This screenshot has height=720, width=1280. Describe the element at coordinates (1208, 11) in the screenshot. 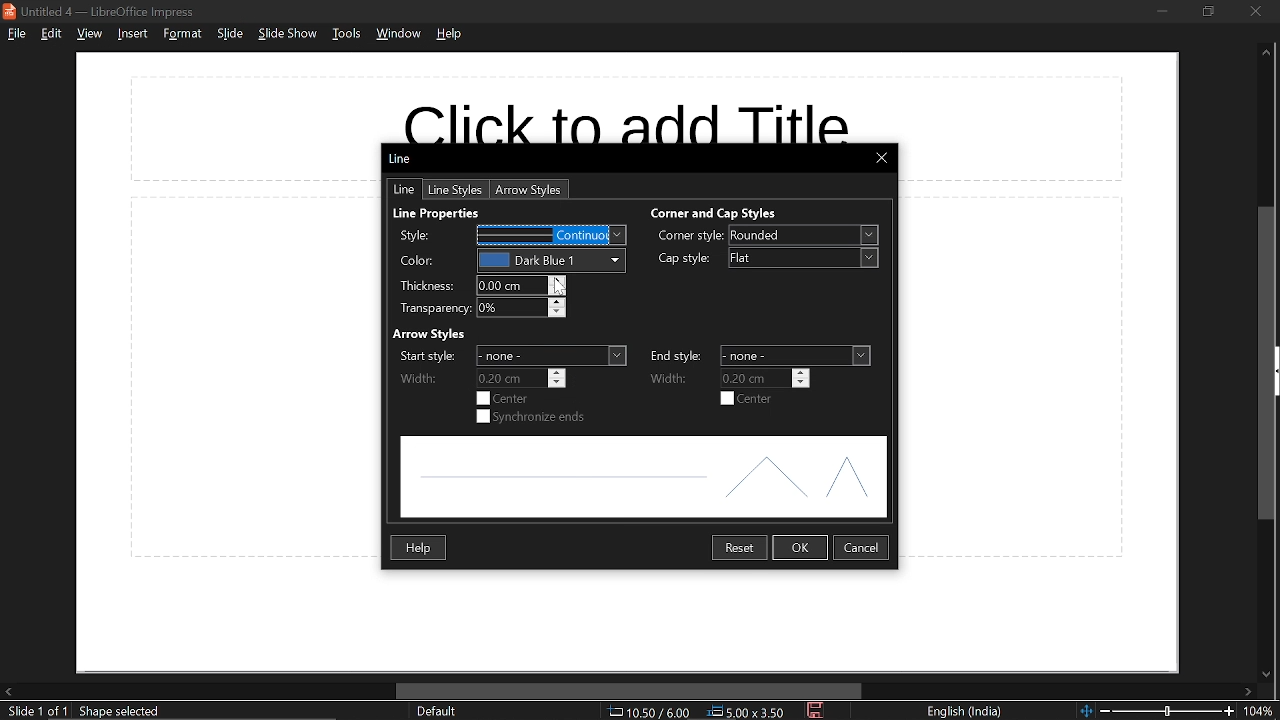

I see `restore down` at that location.